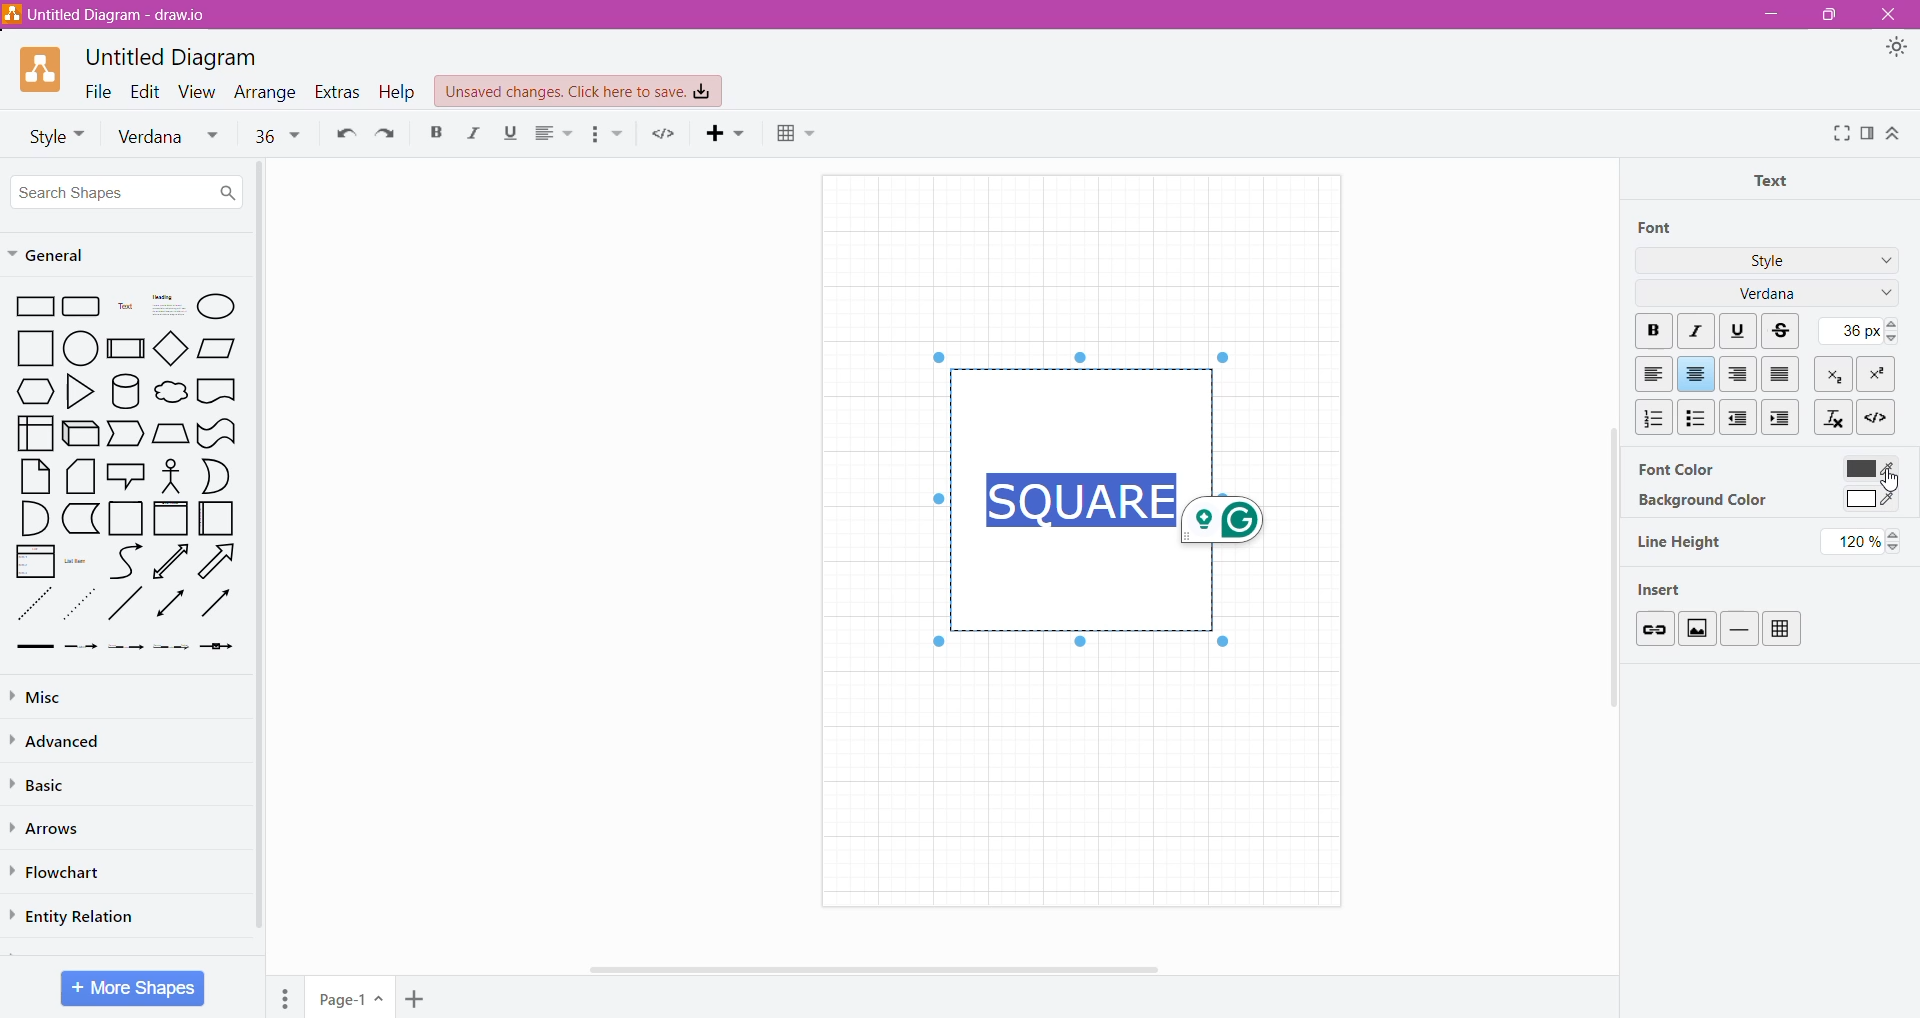 Image resolution: width=1920 pixels, height=1018 pixels. What do you see at coordinates (126, 435) in the screenshot?
I see `Trapezoid` at bounding box center [126, 435].